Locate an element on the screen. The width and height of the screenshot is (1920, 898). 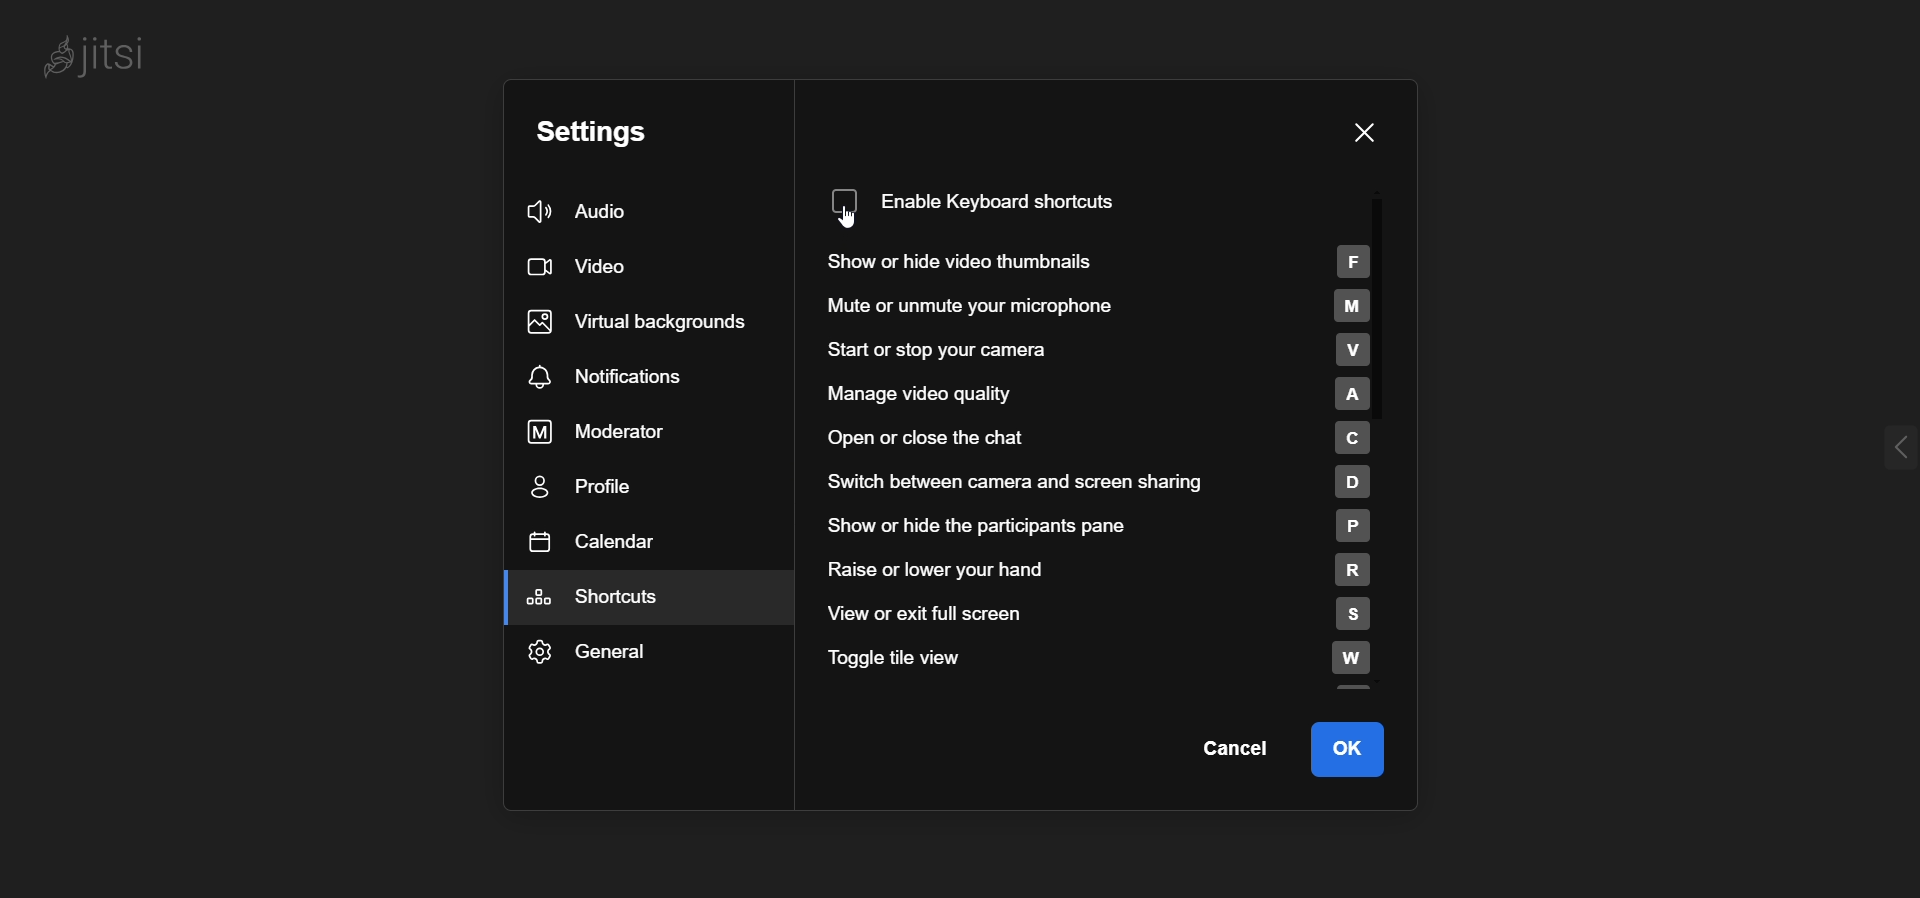
profile is located at coordinates (596, 484).